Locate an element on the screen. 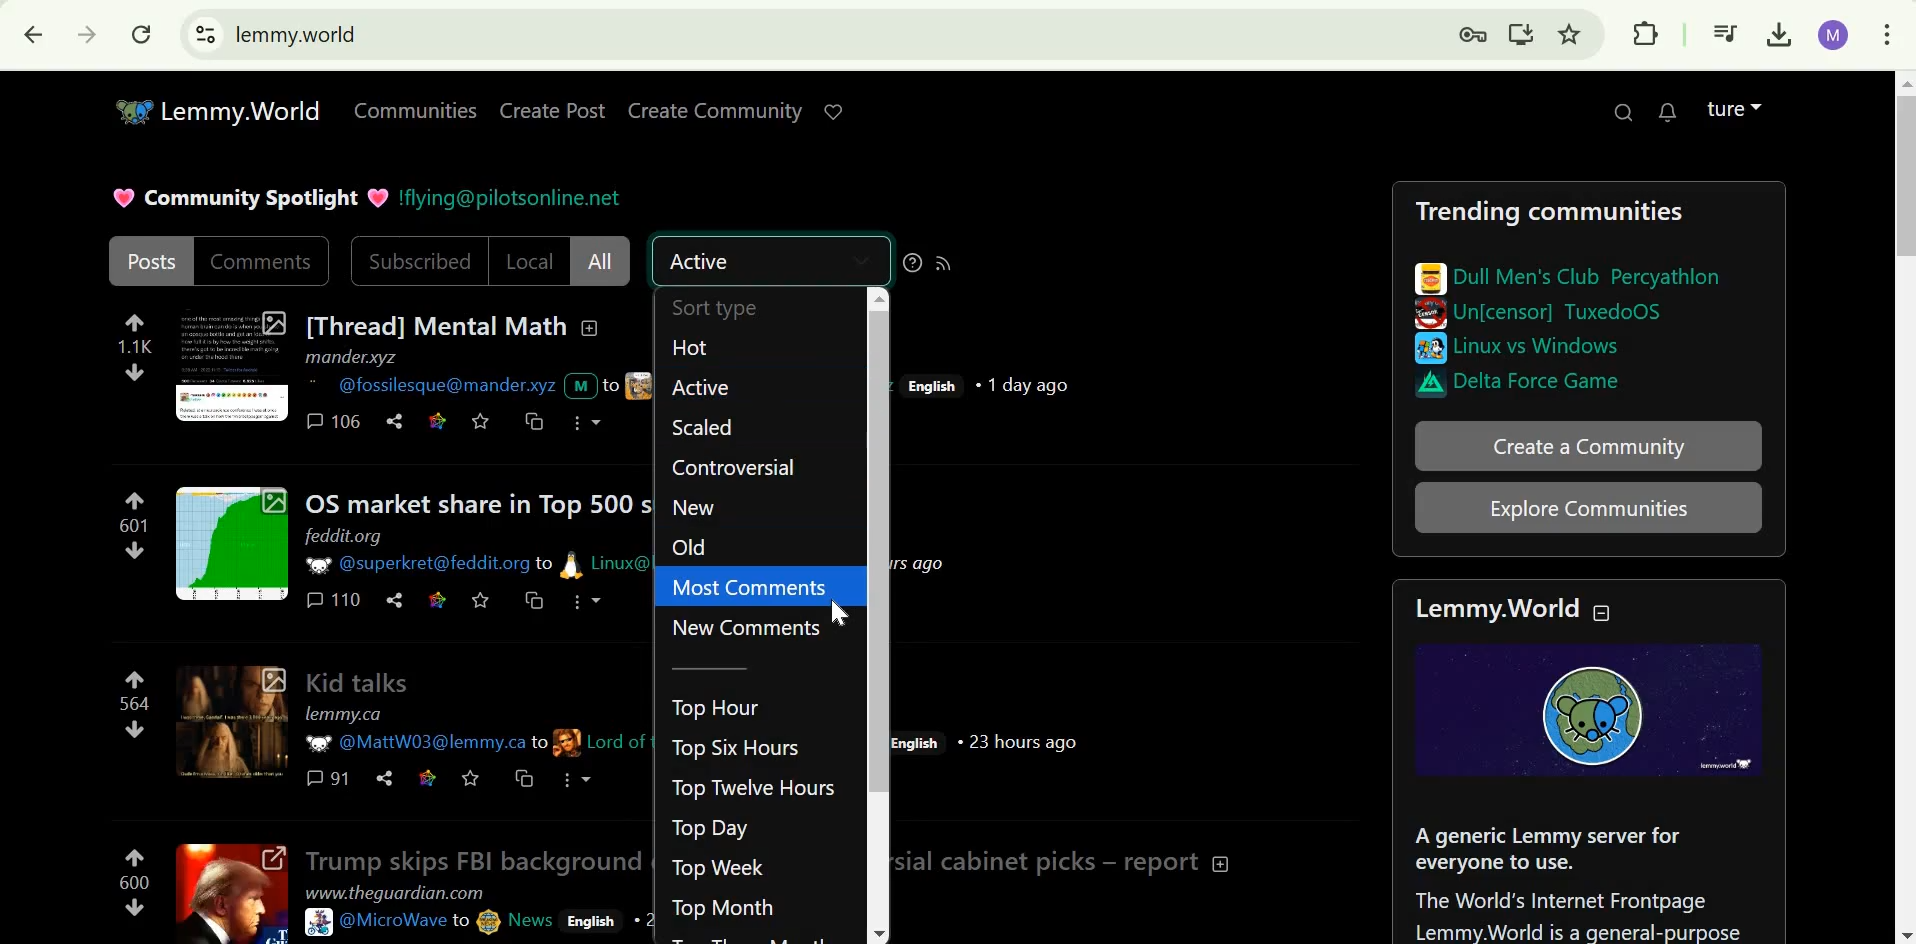 The width and height of the screenshot is (1916, 944). Un[censor] TuxedoOS is located at coordinates (1556, 312).